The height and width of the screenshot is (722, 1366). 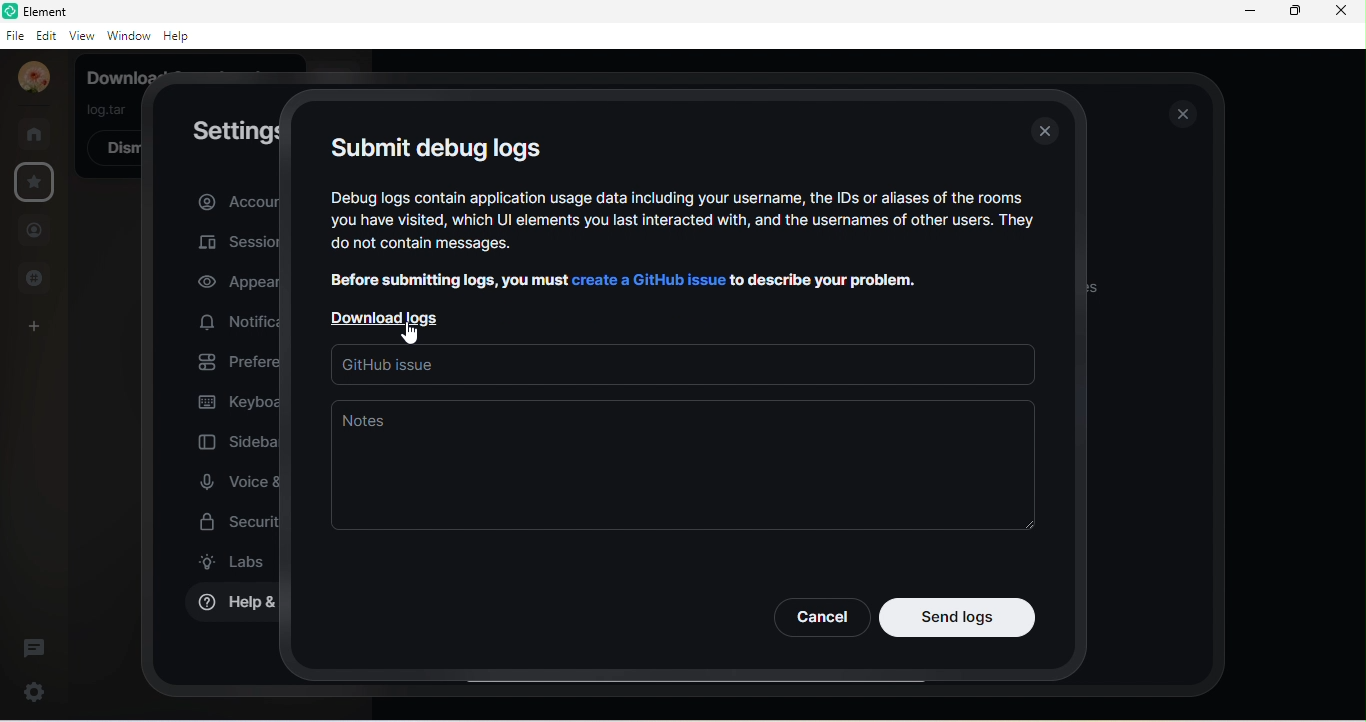 I want to click on before submitting logs, you must create a GitHub issue to describe your problem., so click(x=622, y=278).